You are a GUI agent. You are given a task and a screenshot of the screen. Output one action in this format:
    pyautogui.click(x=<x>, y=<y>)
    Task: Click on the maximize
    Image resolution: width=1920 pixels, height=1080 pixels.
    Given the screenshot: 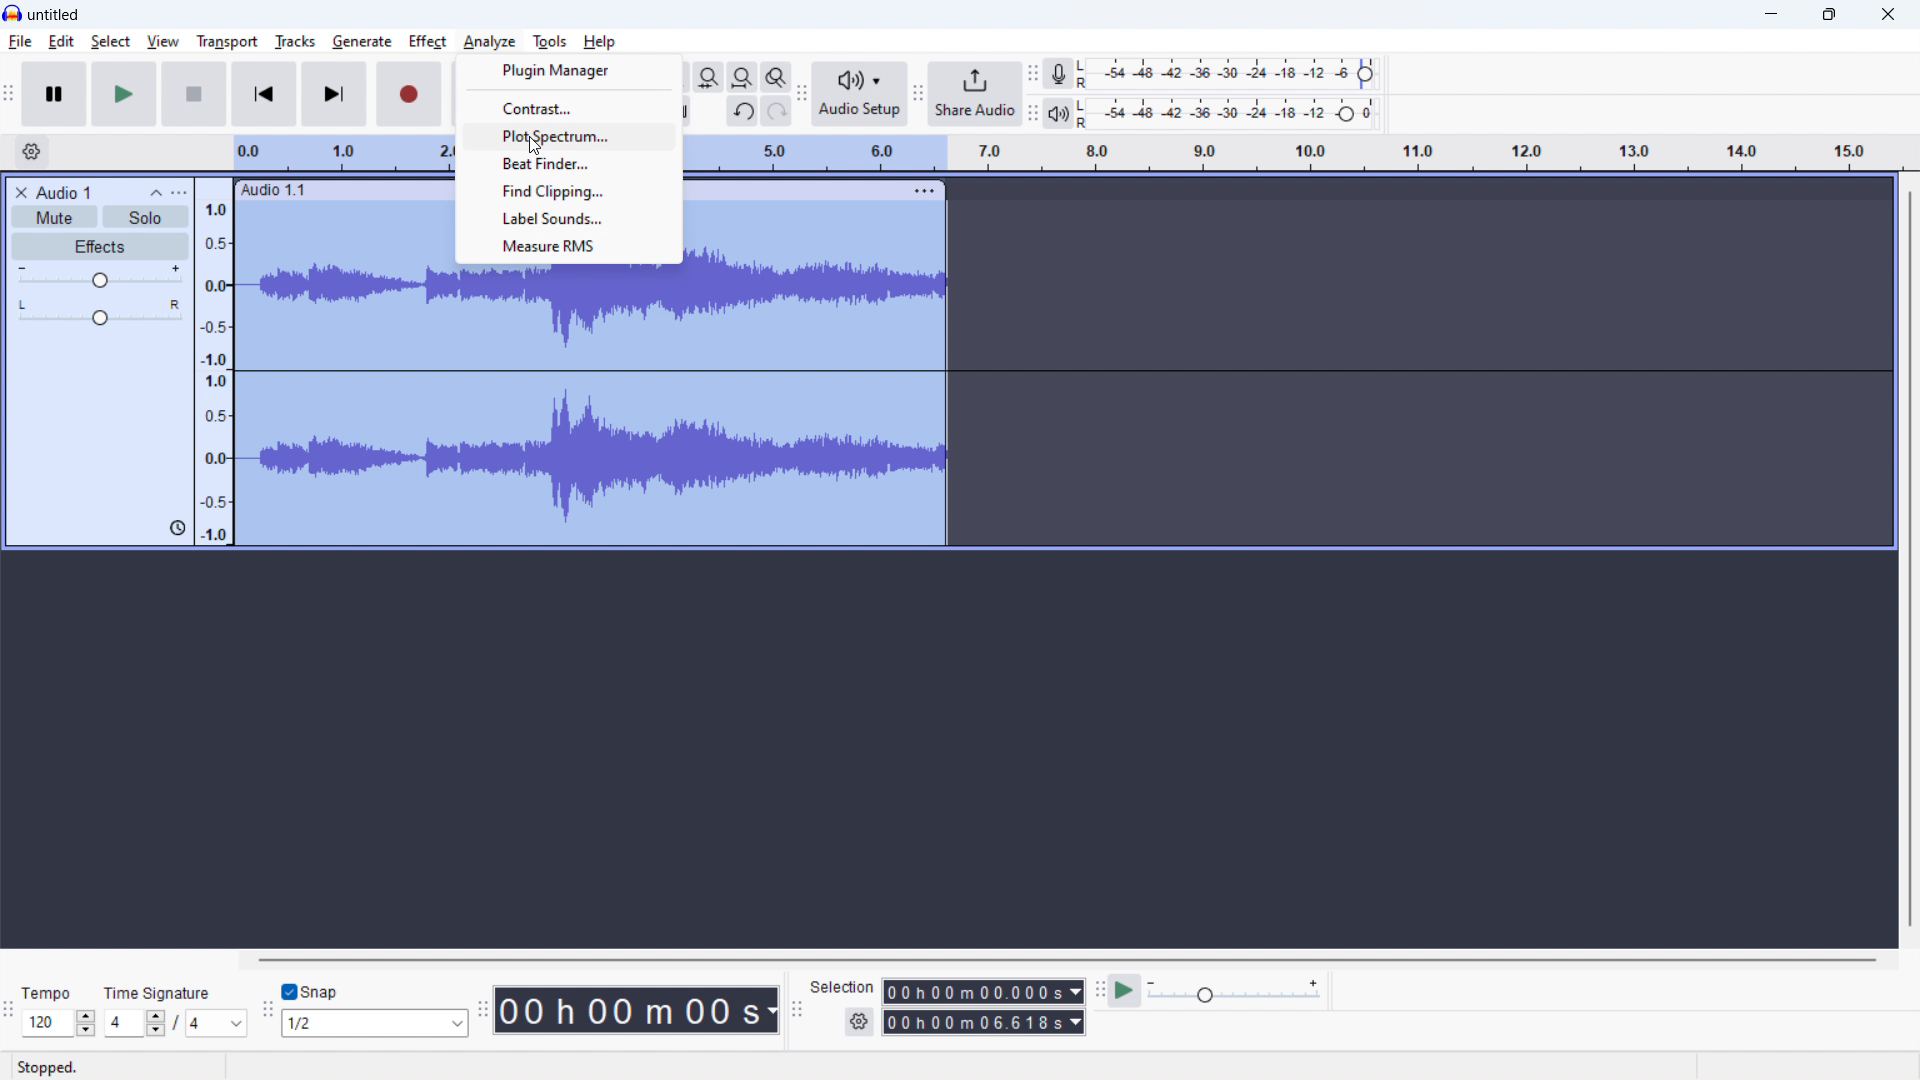 What is the action you would take?
    pyautogui.click(x=1828, y=15)
    